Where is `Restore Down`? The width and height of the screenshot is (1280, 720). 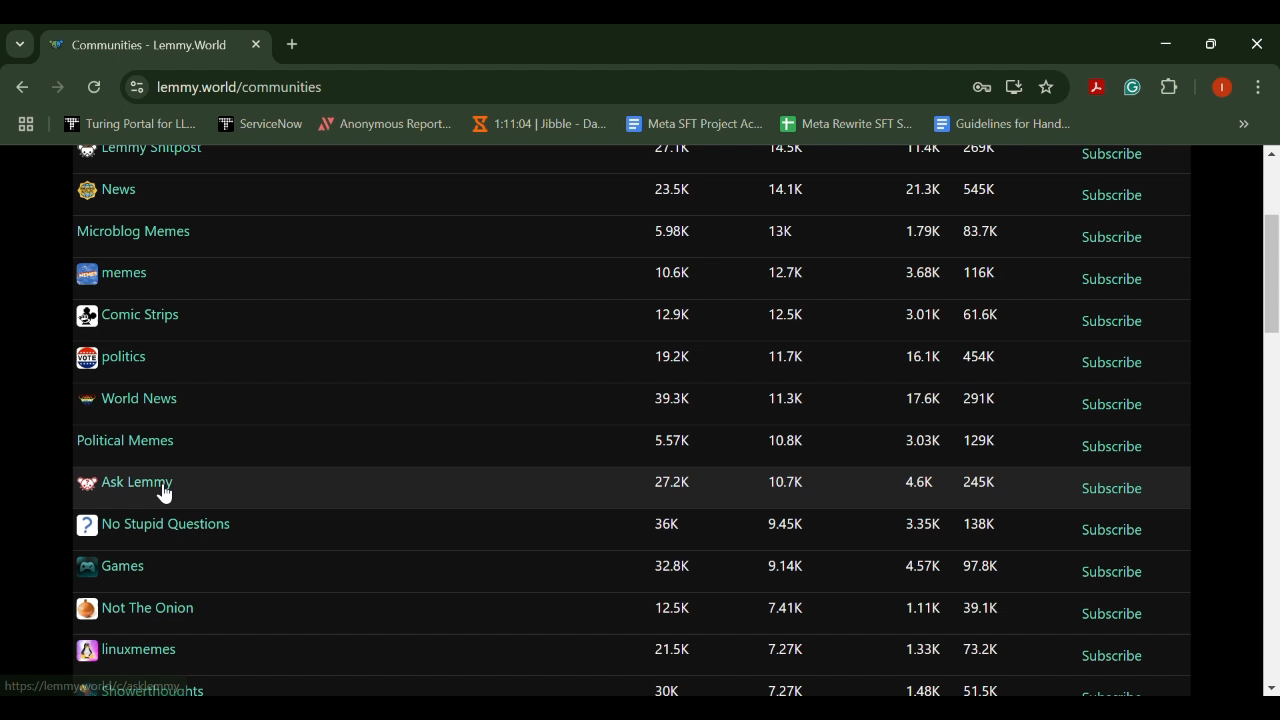
Restore Down is located at coordinates (1170, 43).